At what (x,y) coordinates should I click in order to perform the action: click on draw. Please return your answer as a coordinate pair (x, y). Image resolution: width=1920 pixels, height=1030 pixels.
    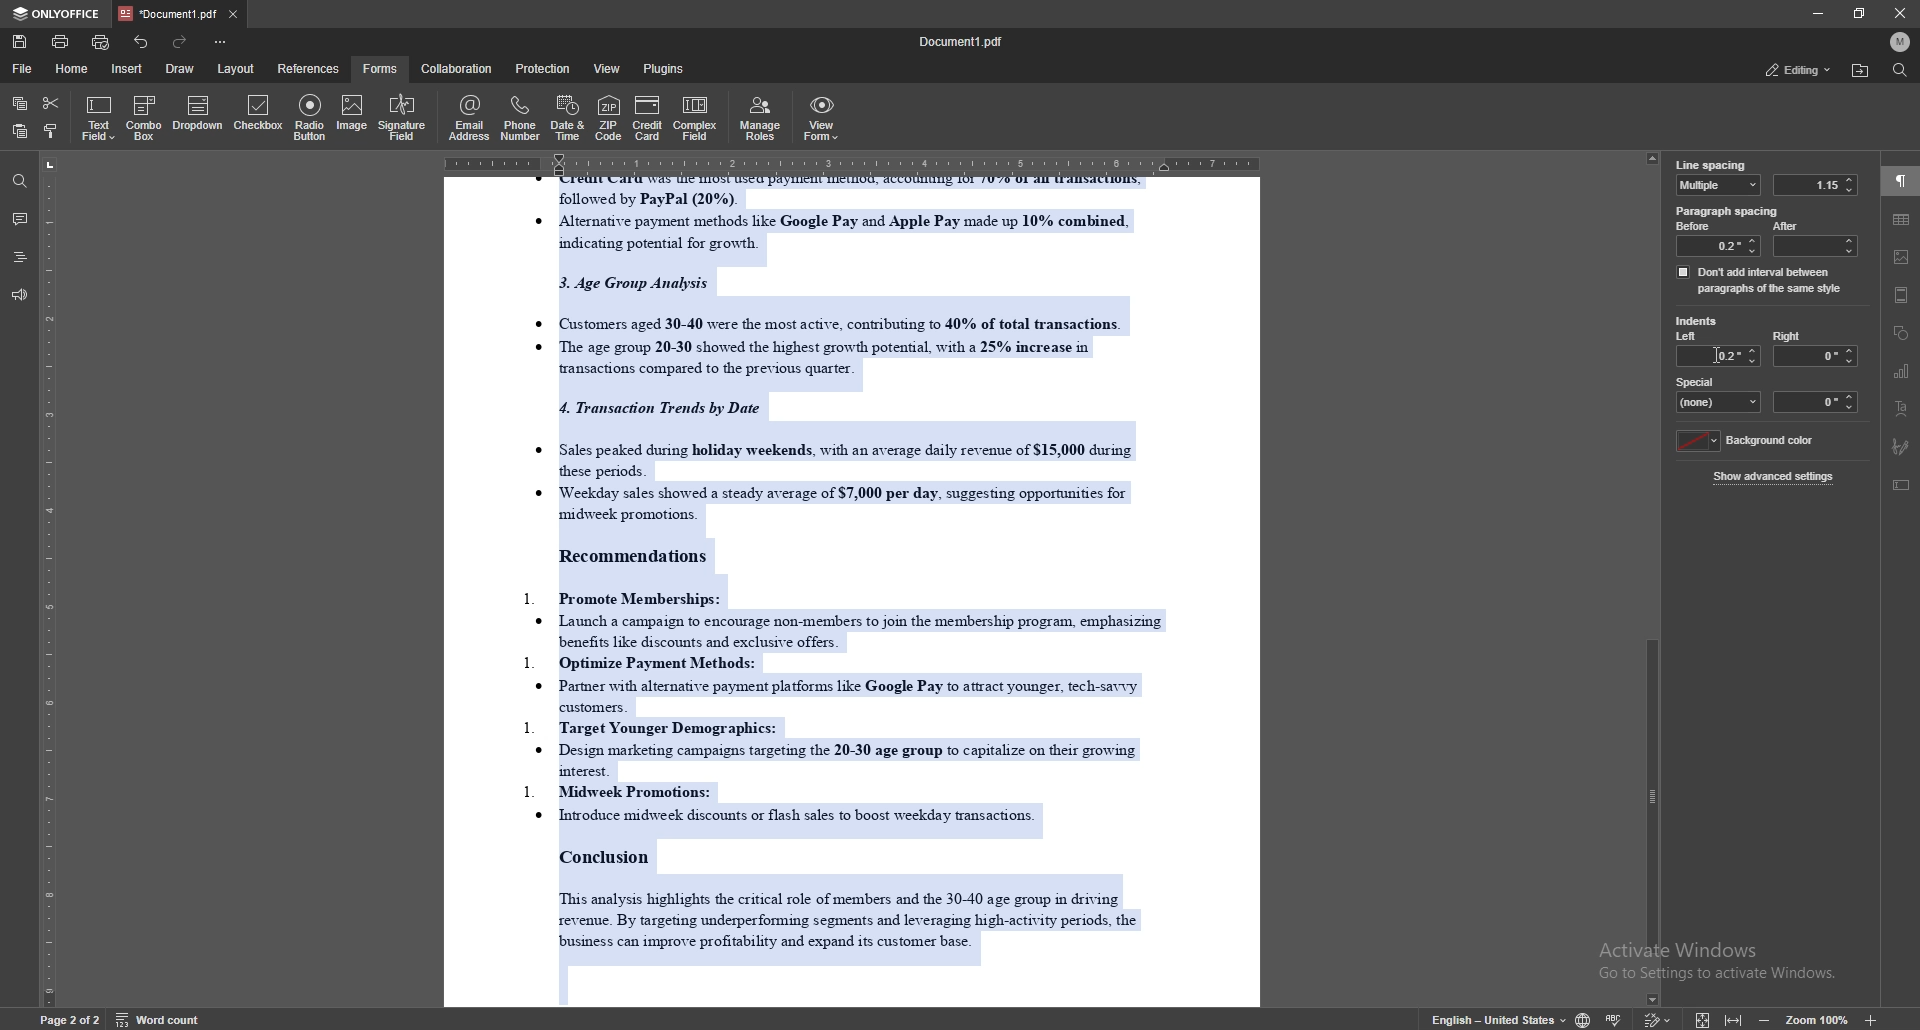
    Looking at the image, I should click on (183, 67).